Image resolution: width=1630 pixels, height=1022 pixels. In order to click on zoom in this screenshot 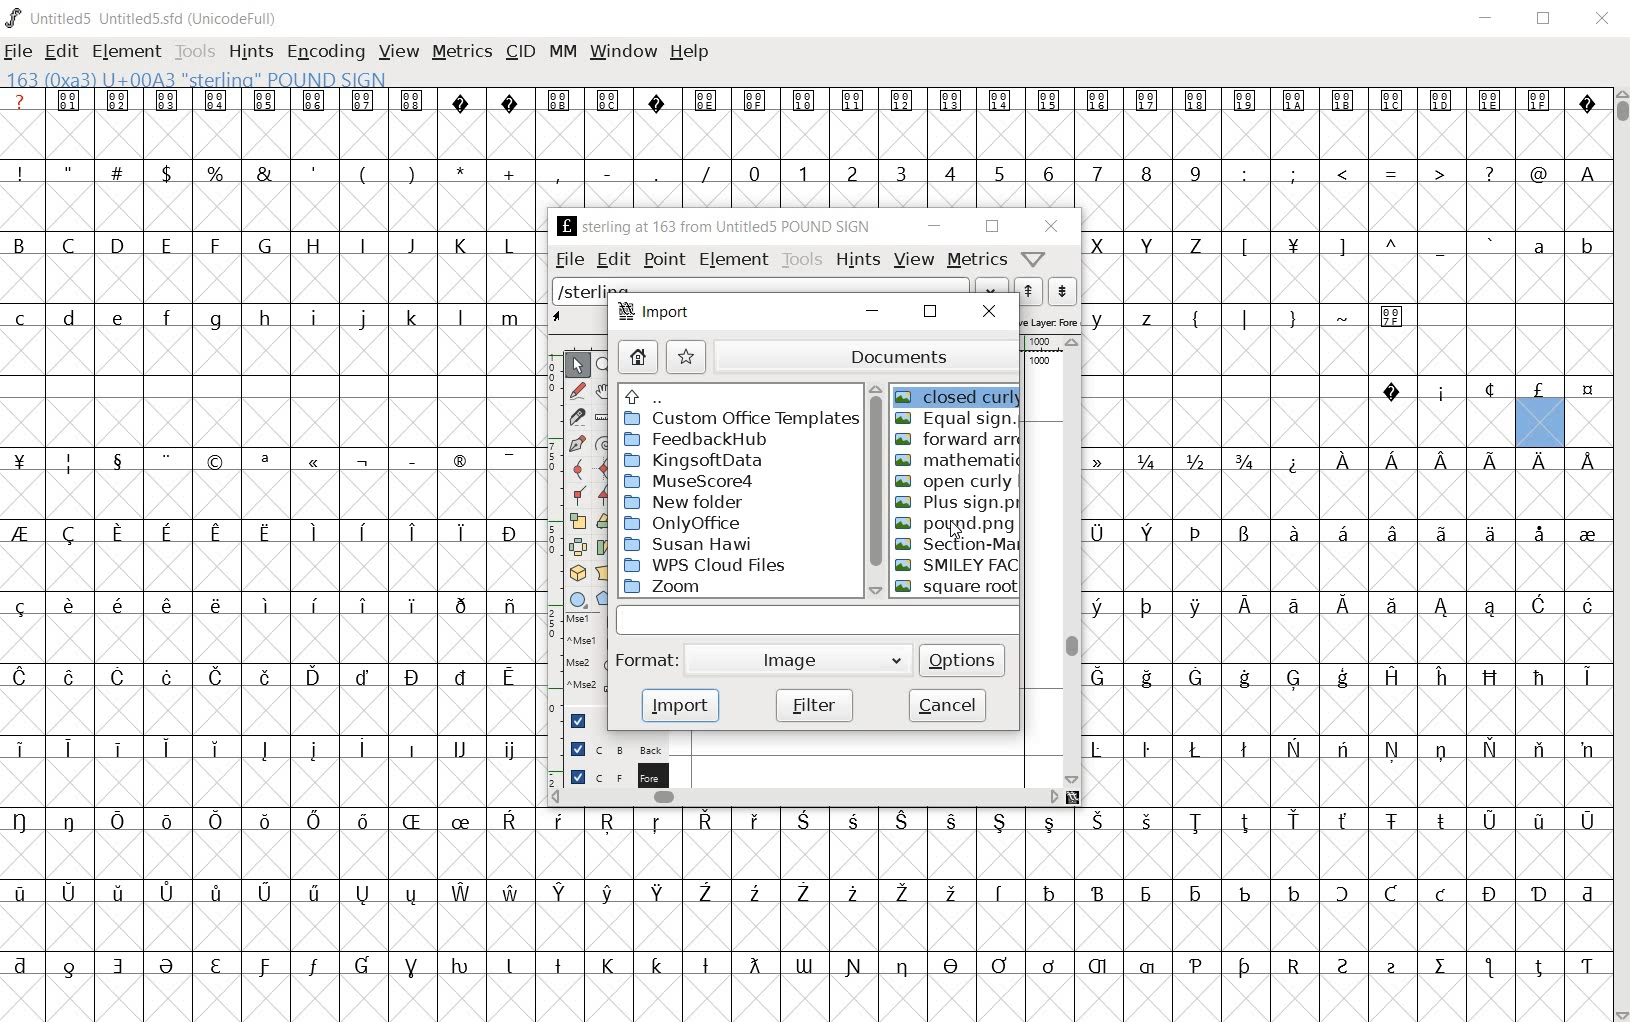, I will do `click(607, 366)`.